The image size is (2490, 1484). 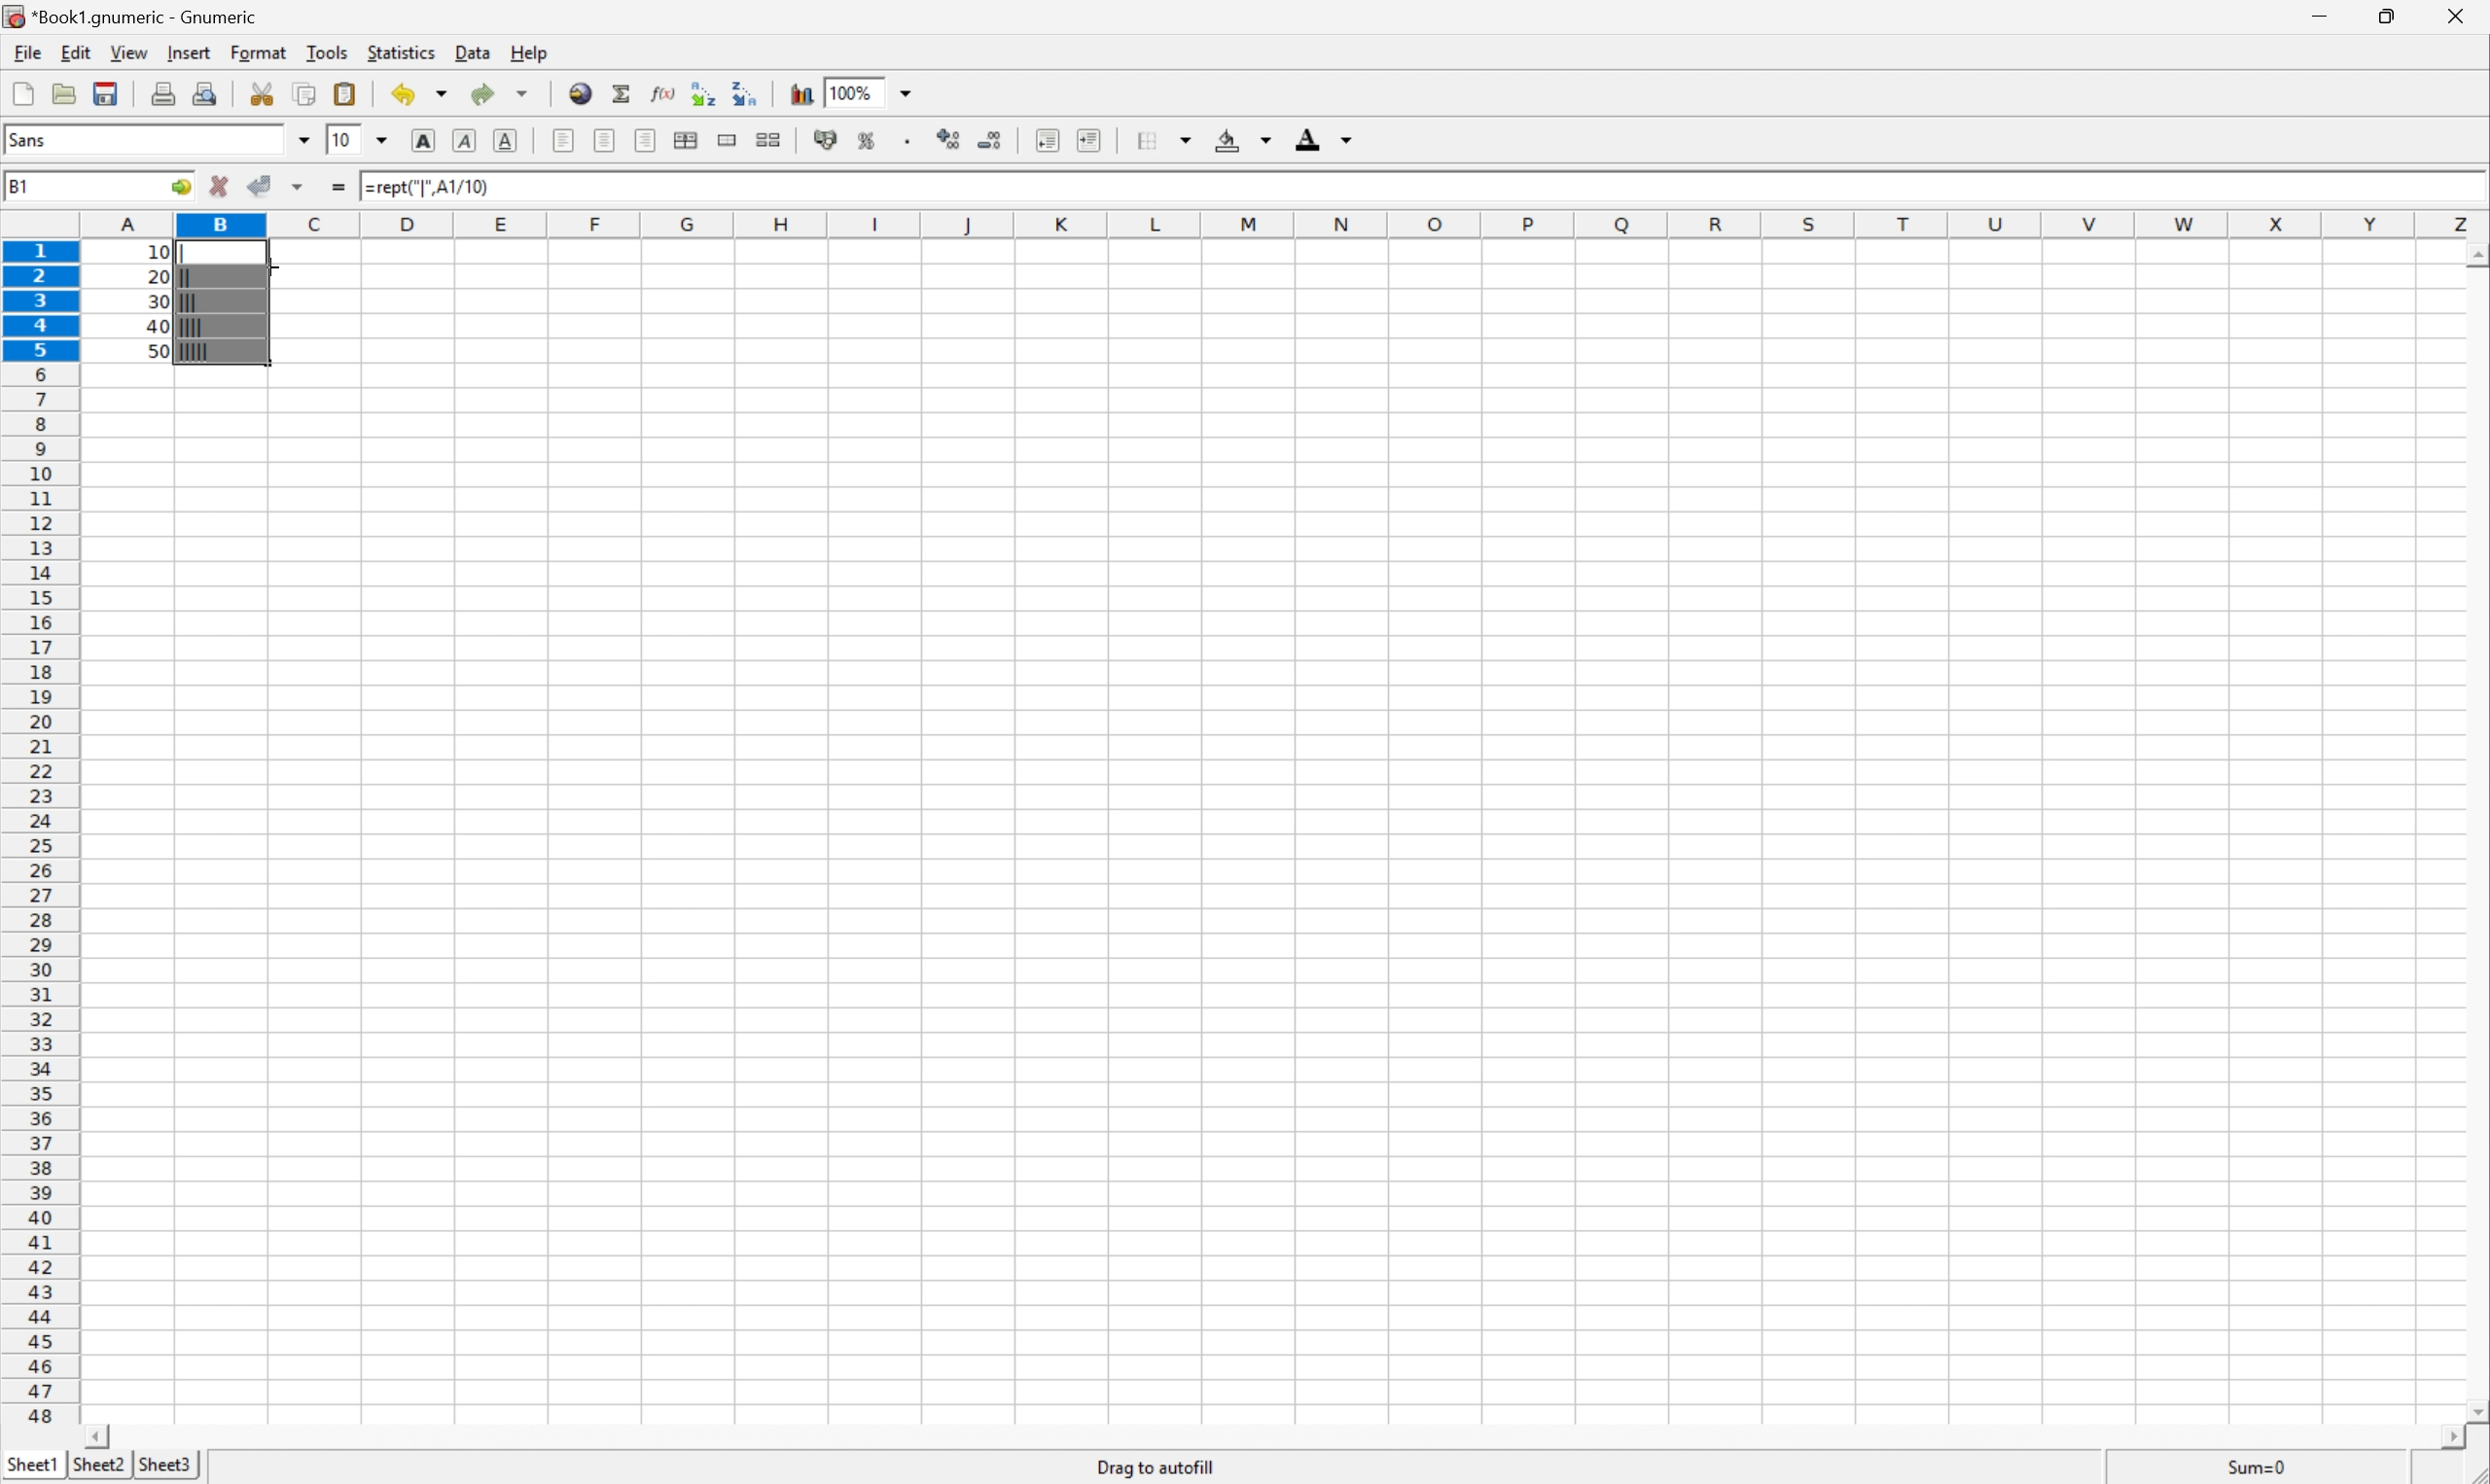 I want to click on Sans, so click(x=34, y=139).